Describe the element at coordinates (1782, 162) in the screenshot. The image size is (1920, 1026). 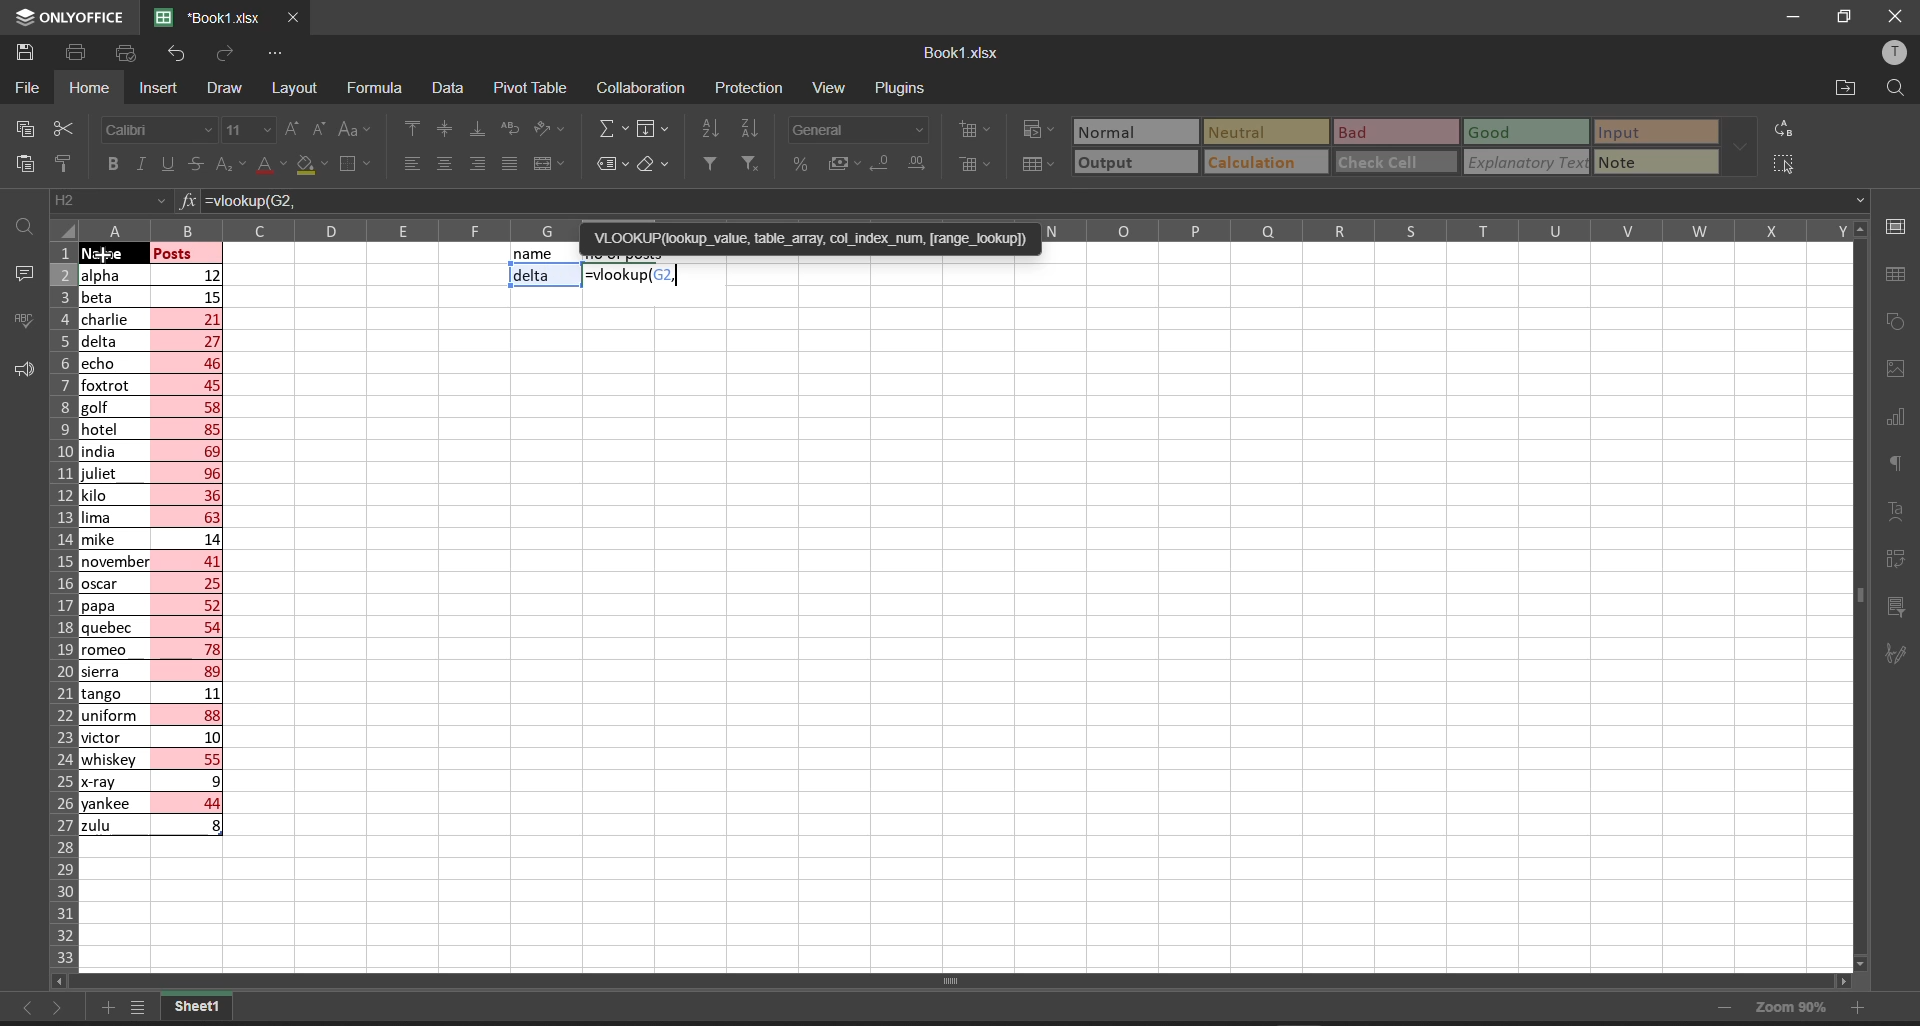
I see `select all` at that location.